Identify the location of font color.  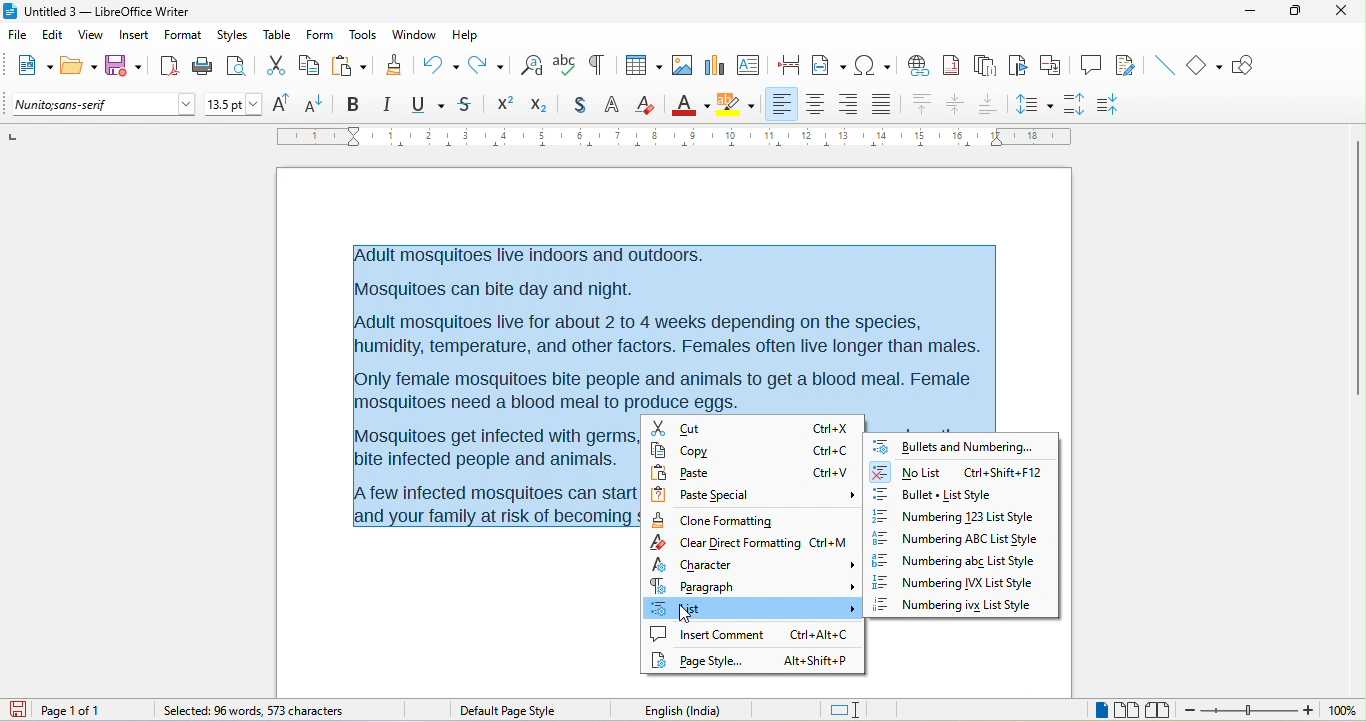
(690, 103).